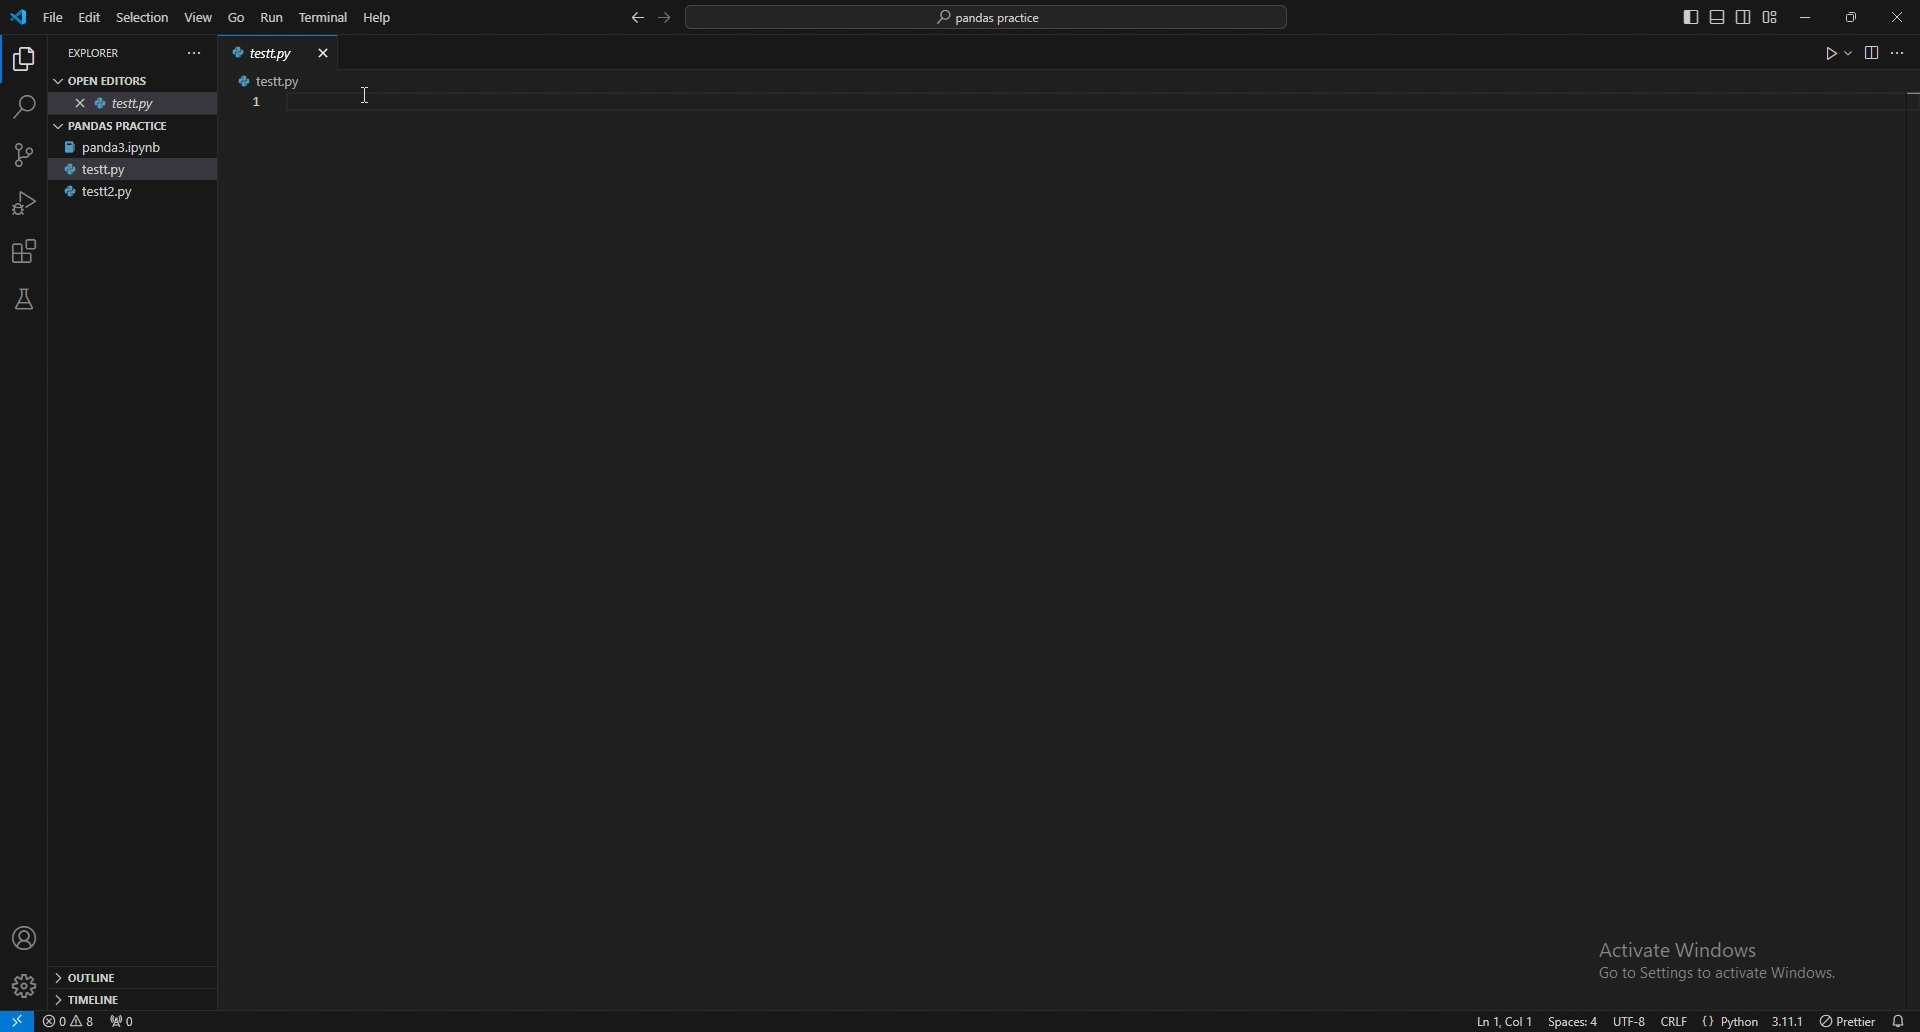 The height and width of the screenshot is (1032, 1920). Describe the element at coordinates (665, 17) in the screenshot. I see `forward` at that location.